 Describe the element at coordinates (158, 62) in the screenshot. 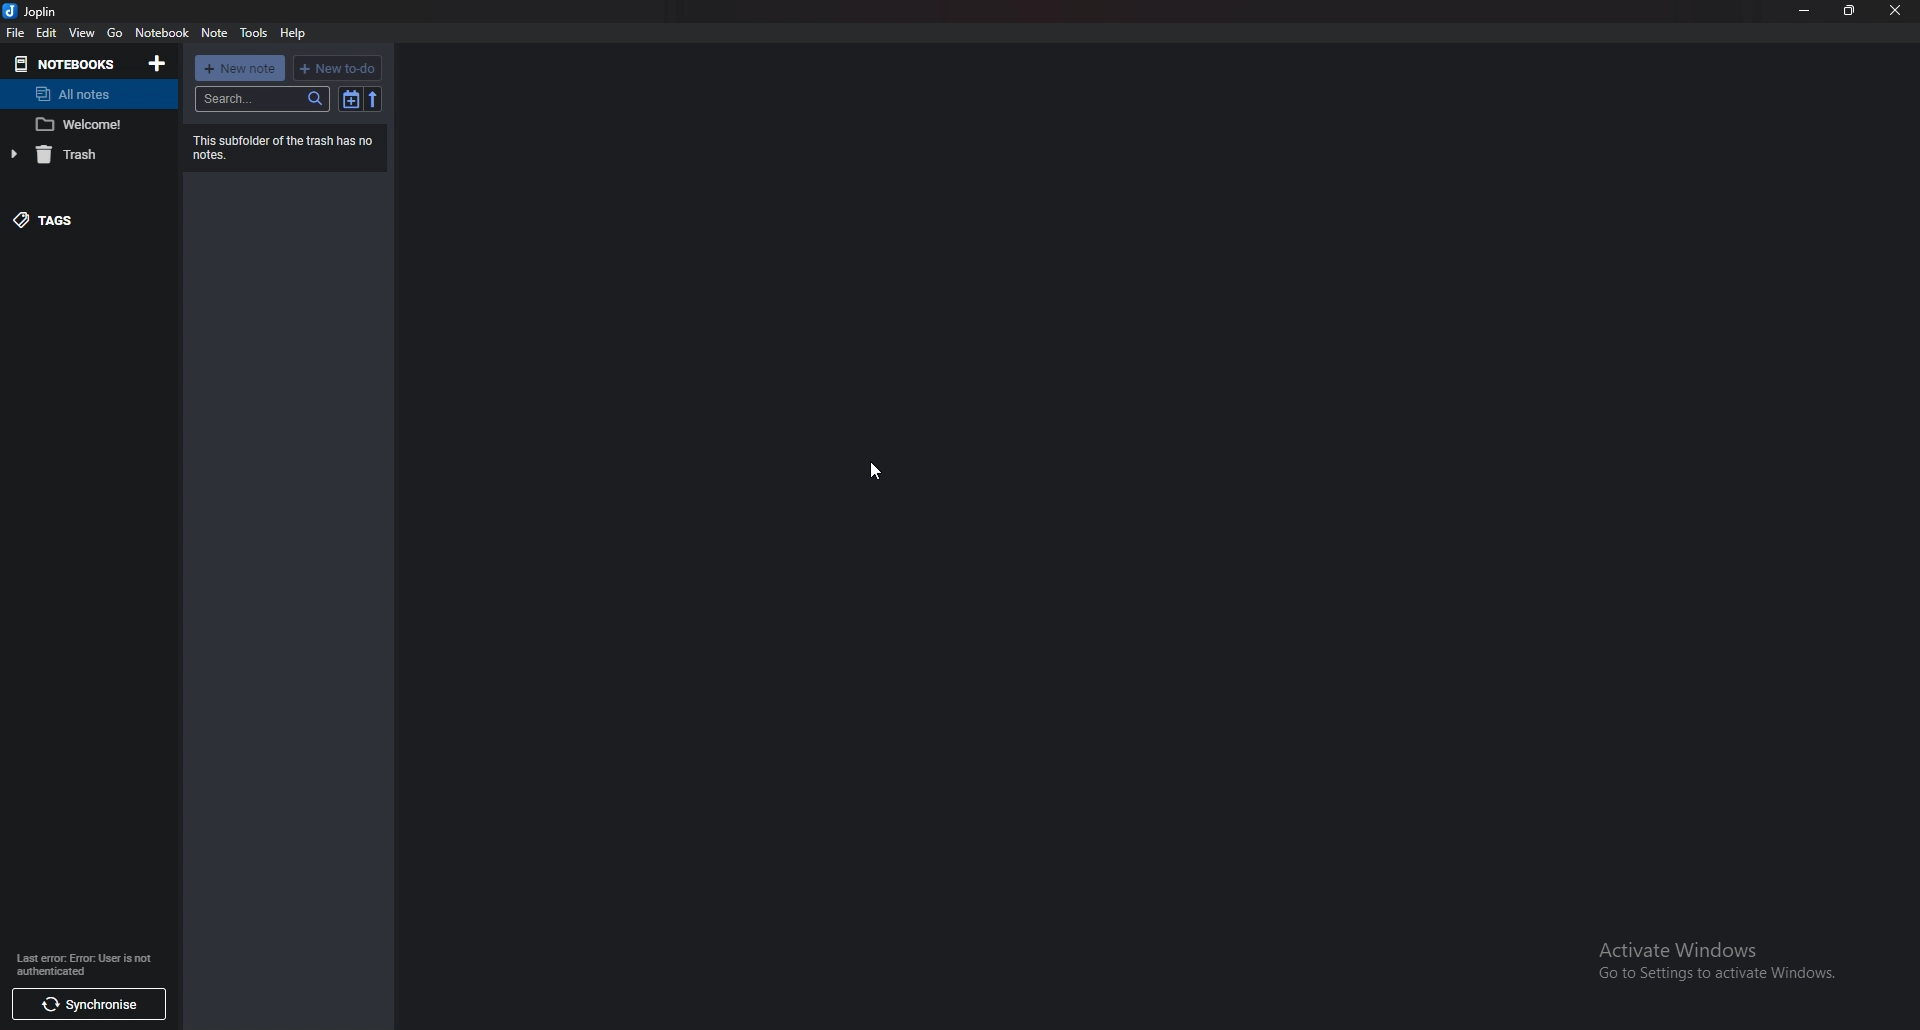

I see `Add notebooks` at that location.